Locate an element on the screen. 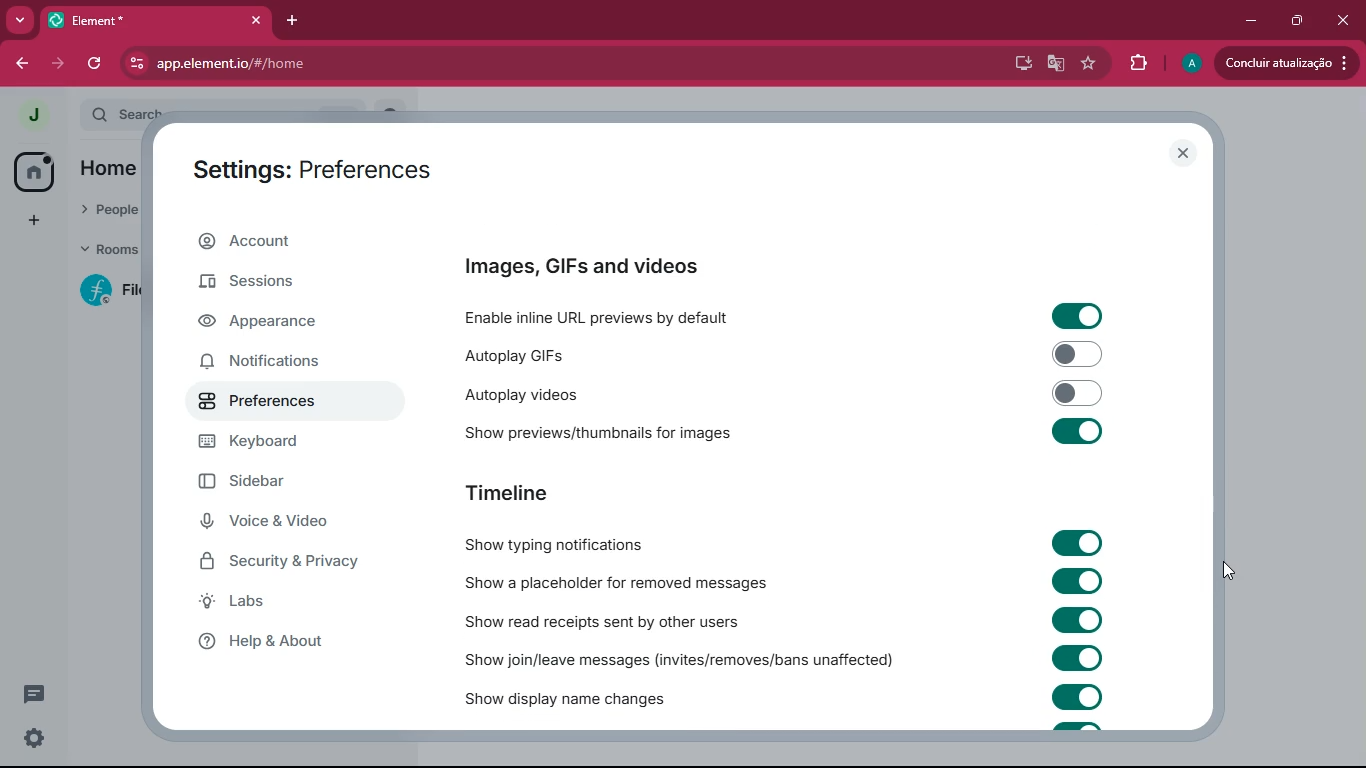  settings: preferences is located at coordinates (309, 171).